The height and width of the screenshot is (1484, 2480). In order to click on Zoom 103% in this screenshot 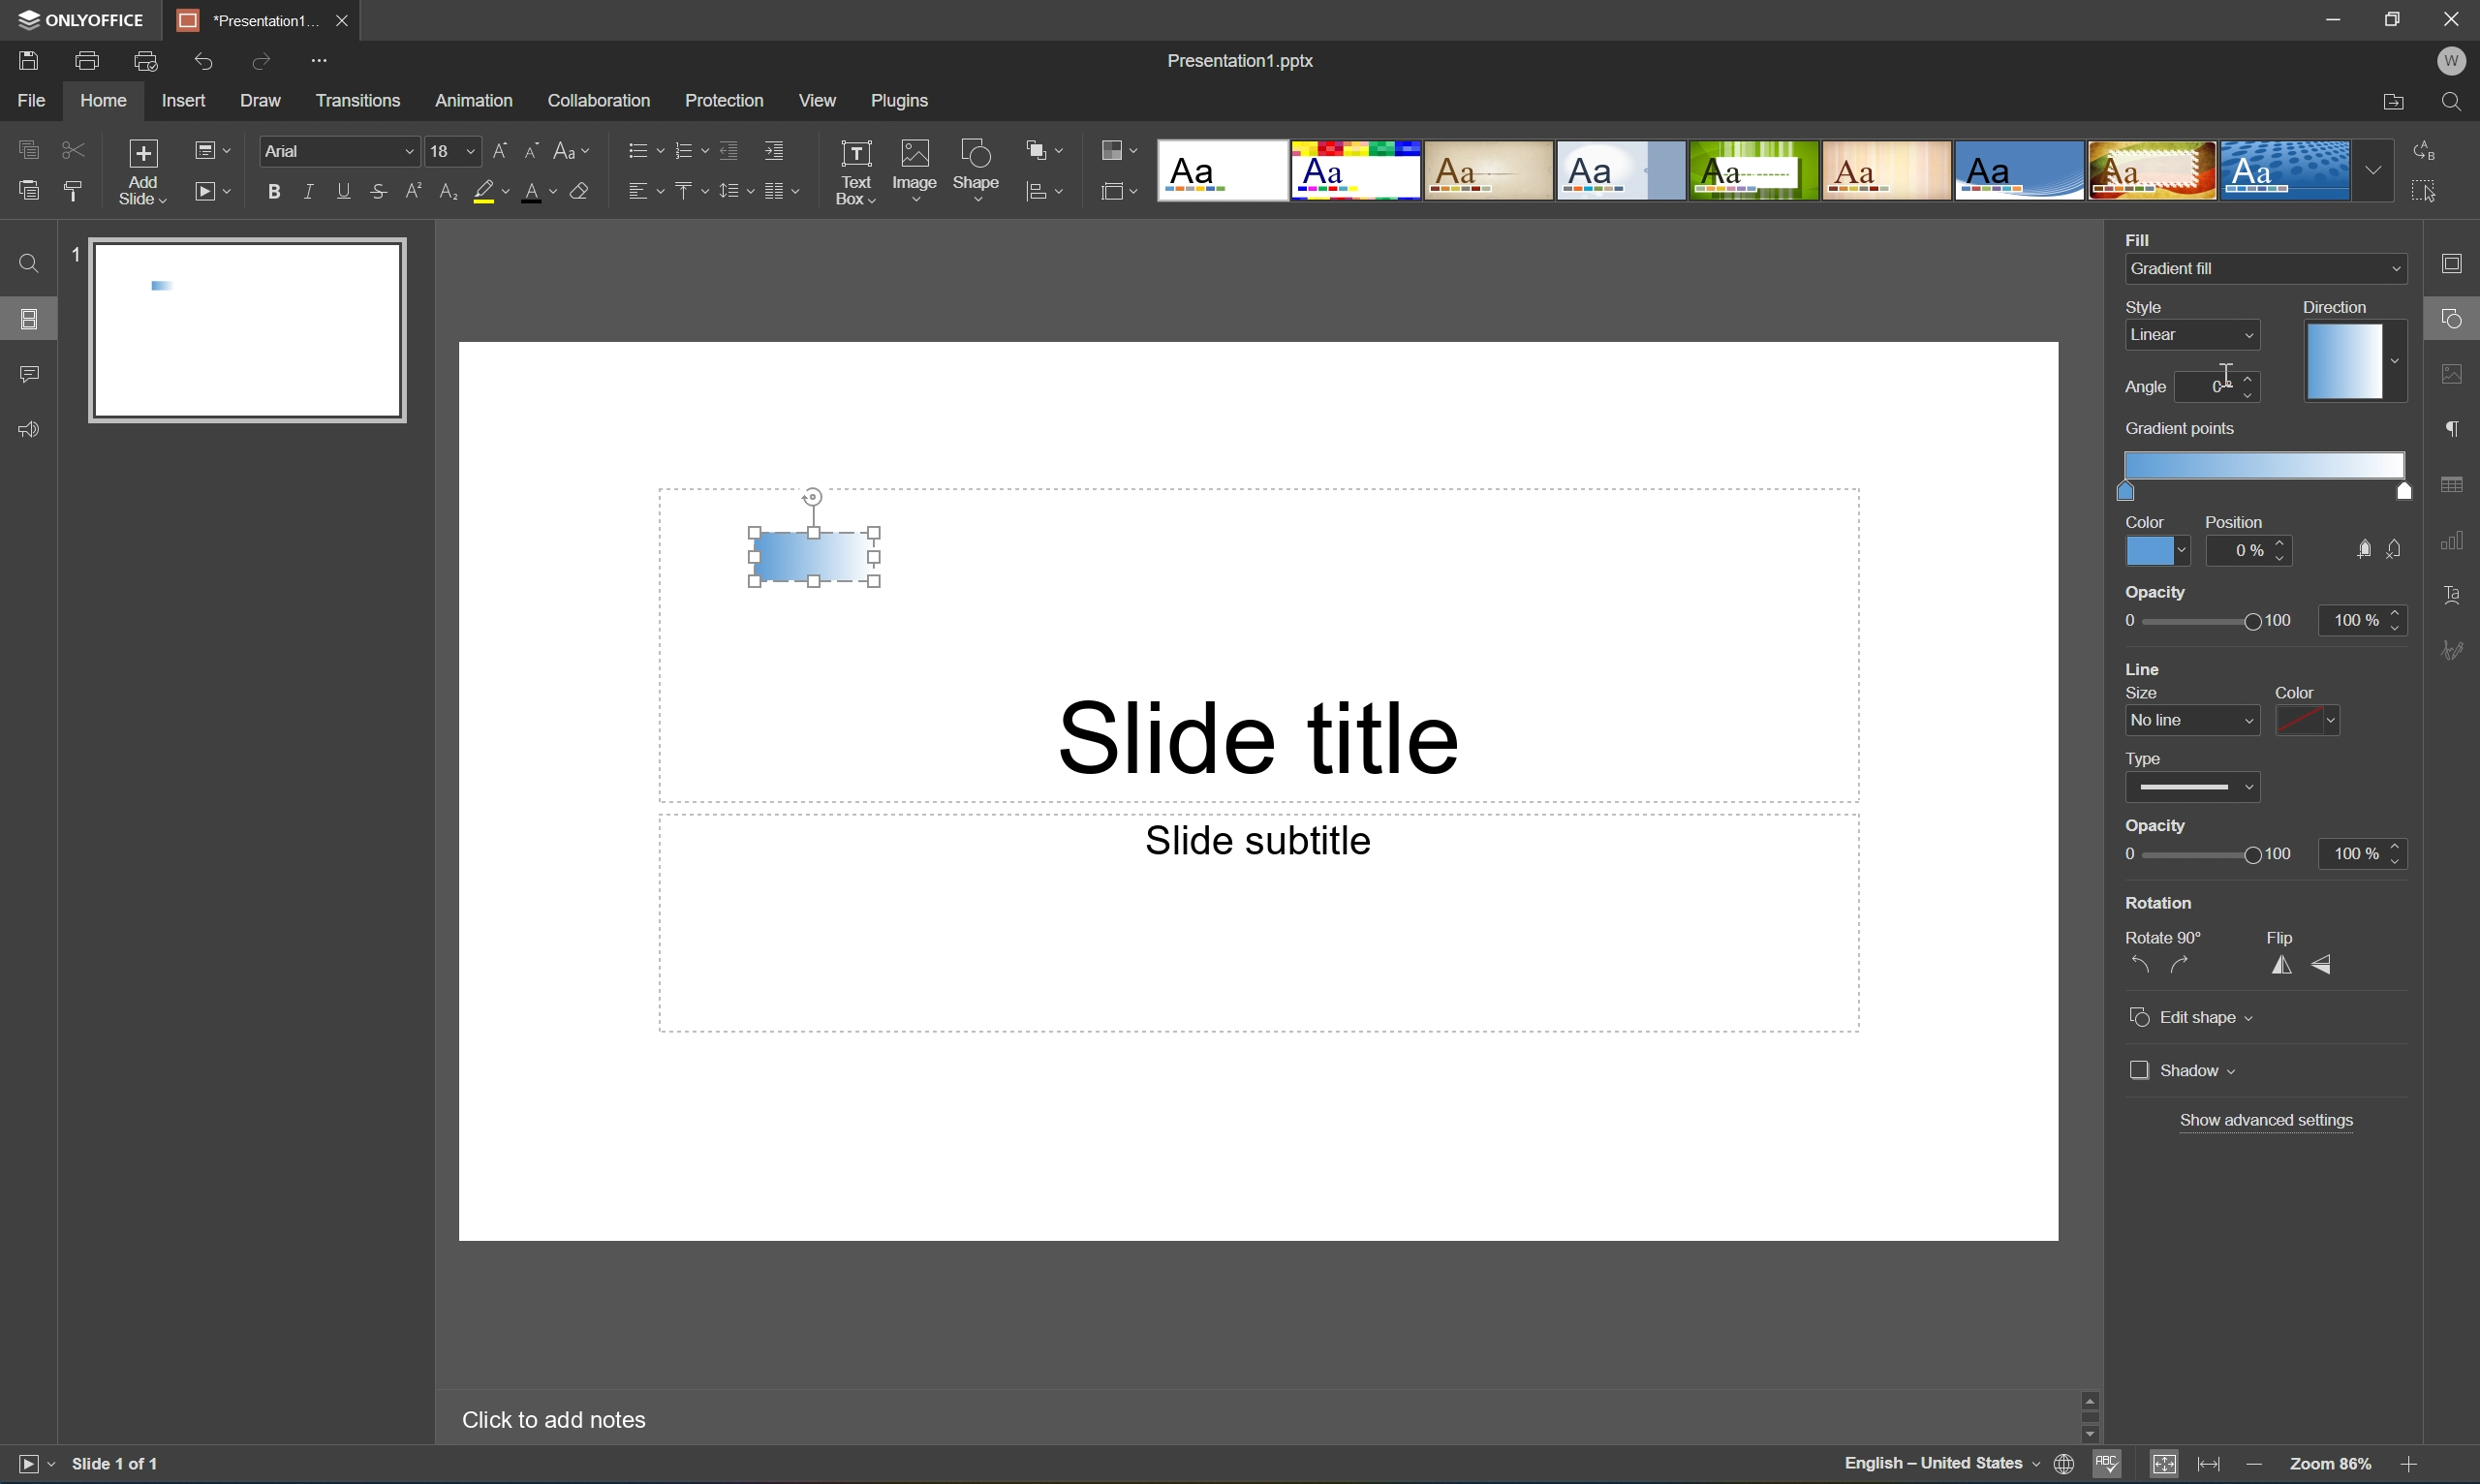, I will do `click(2333, 1467)`.